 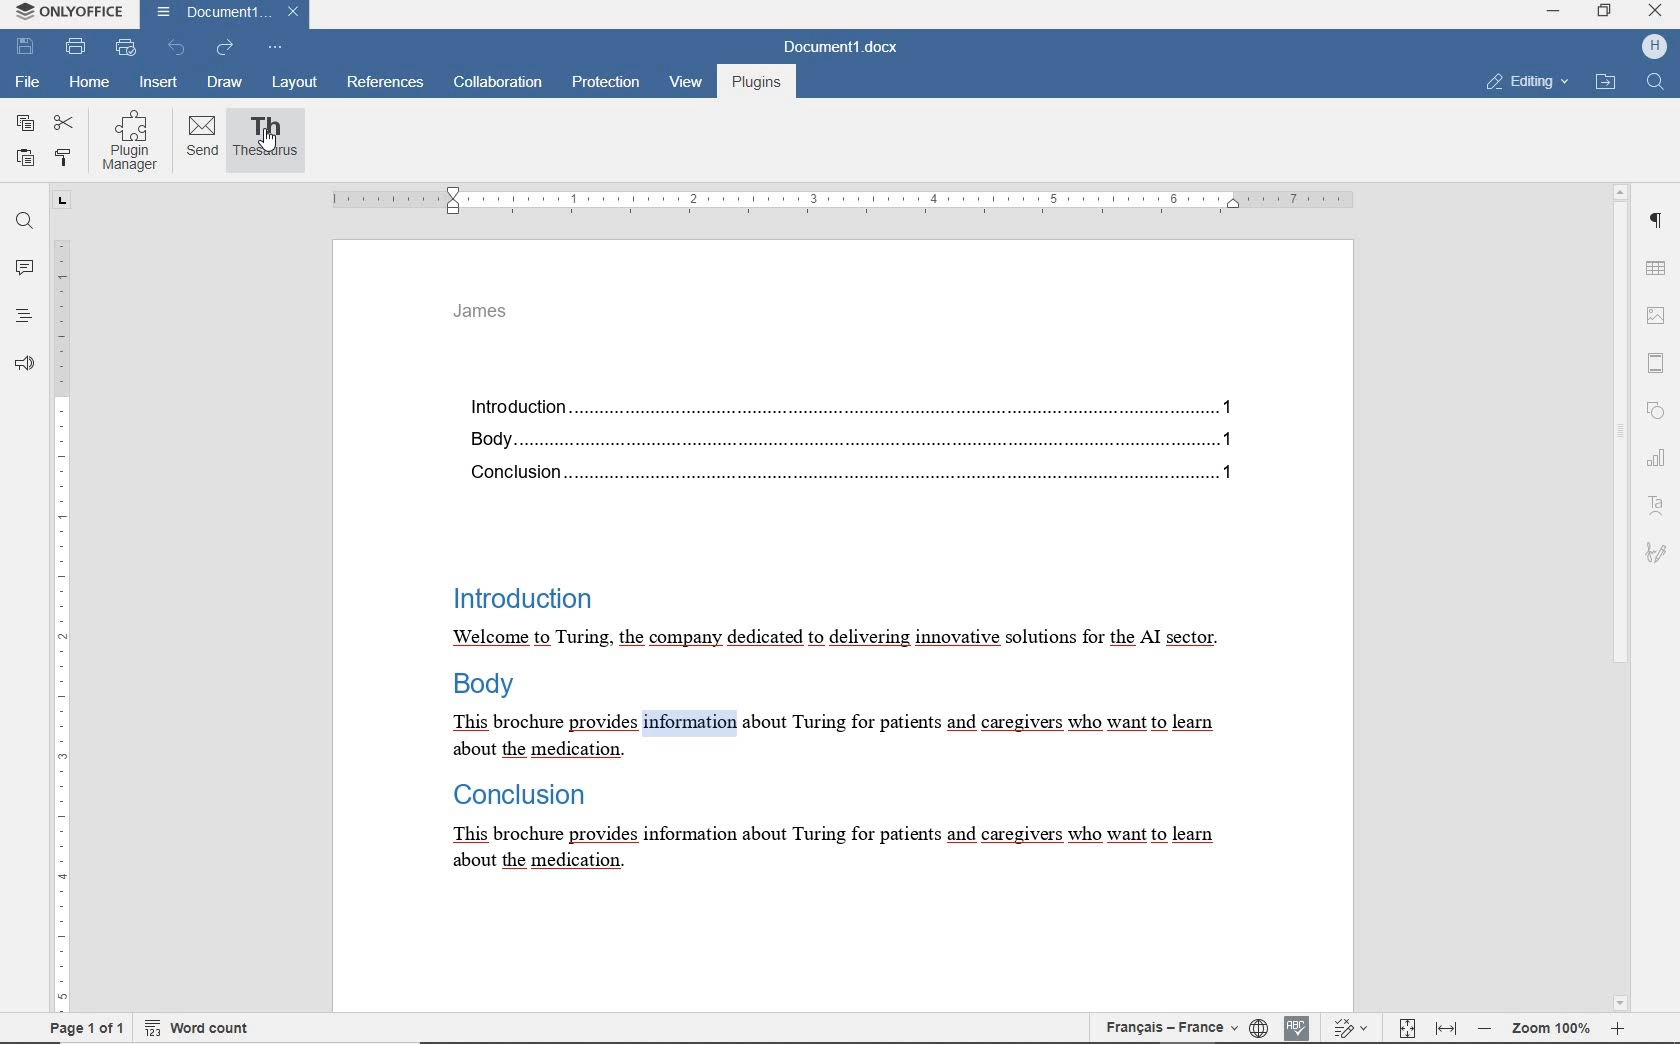 I want to click on PROTECTION, so click(x=605, y=84).